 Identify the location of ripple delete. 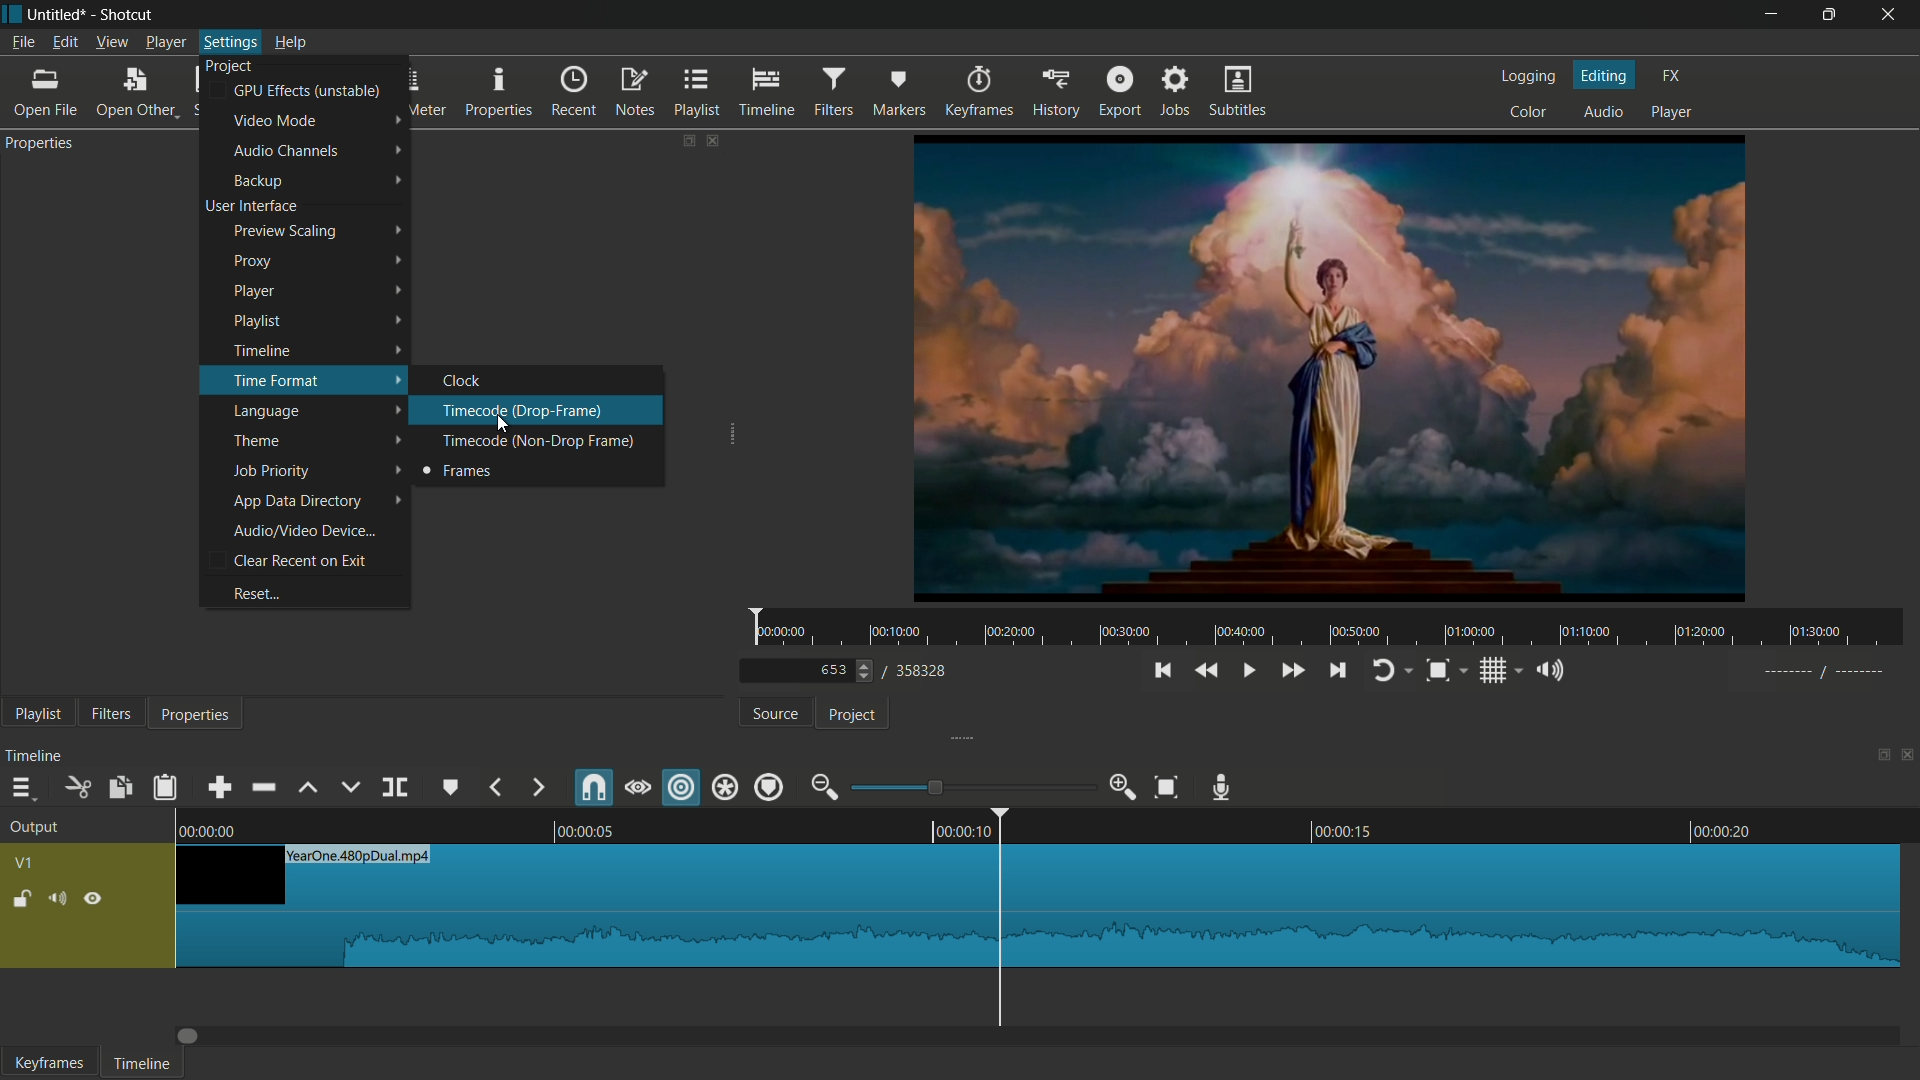
(266, 785).